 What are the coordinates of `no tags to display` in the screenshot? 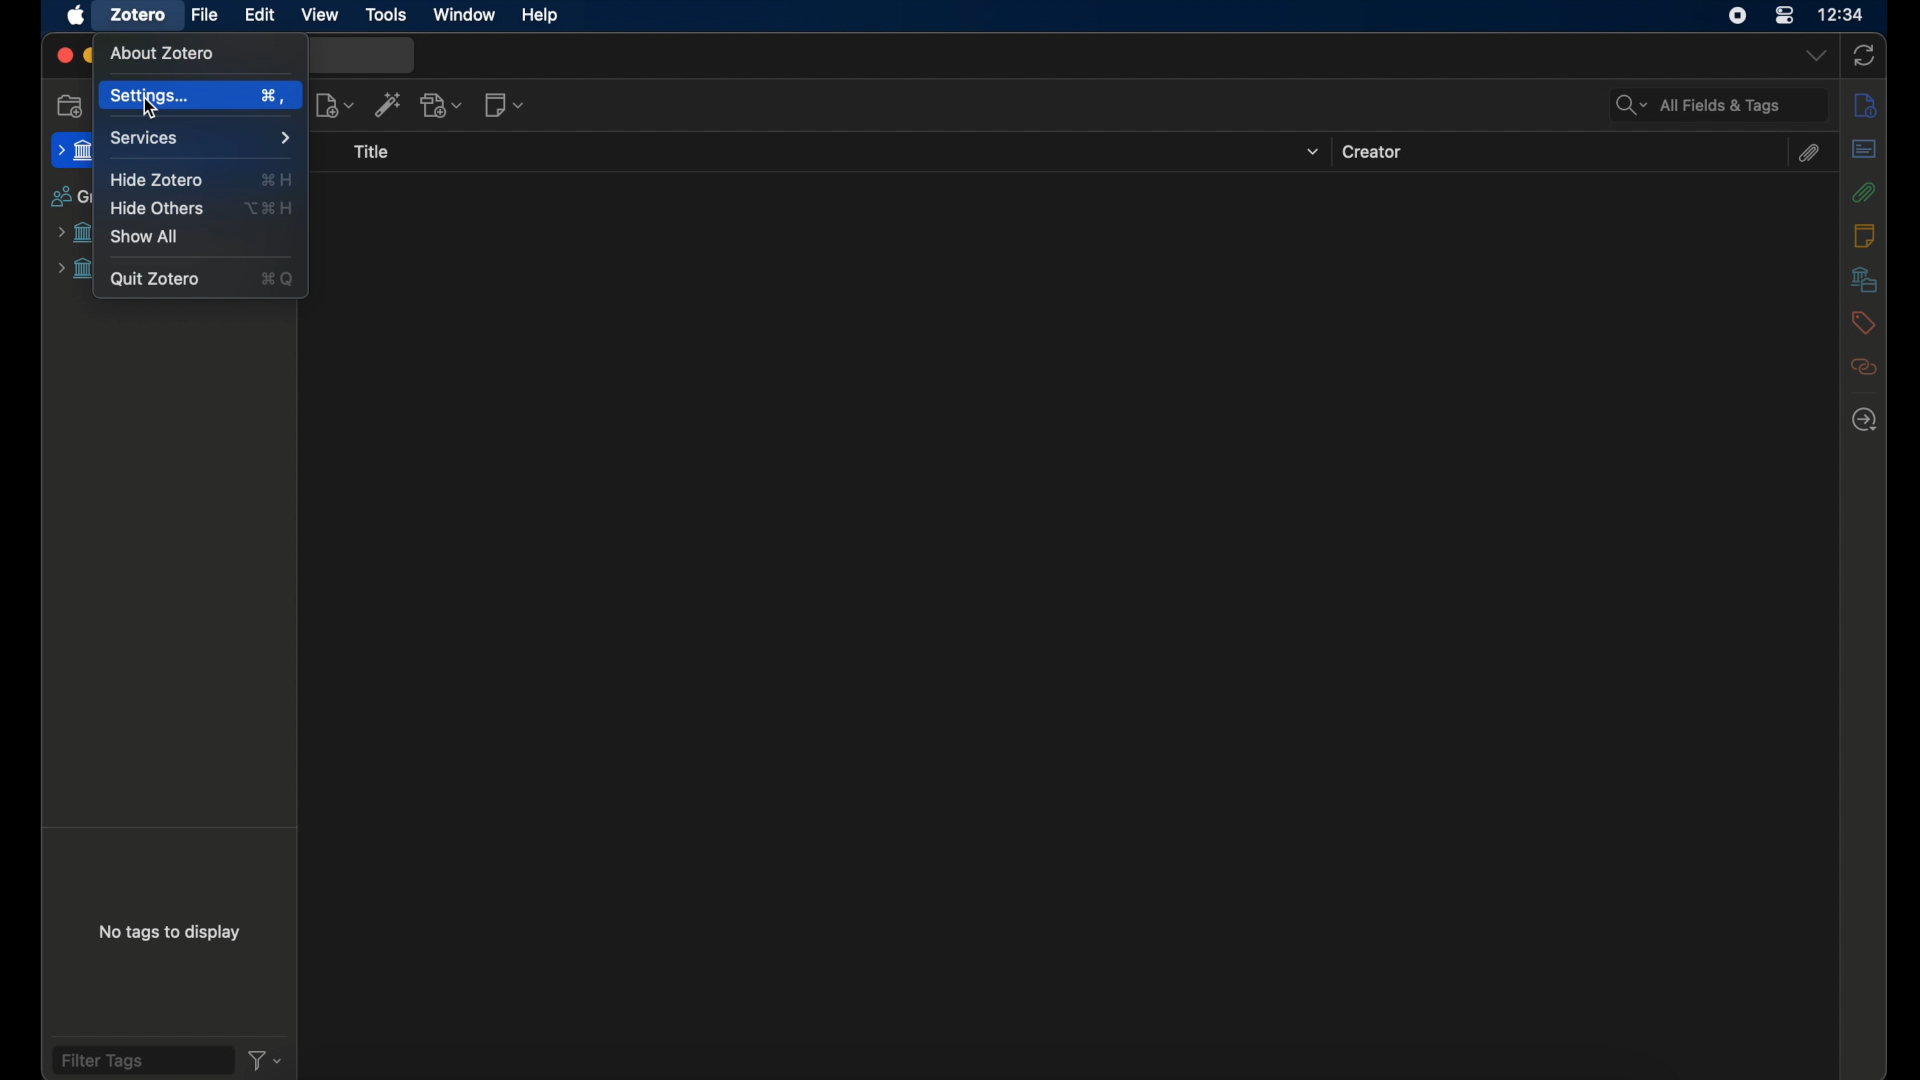 It's located at (168, 932).